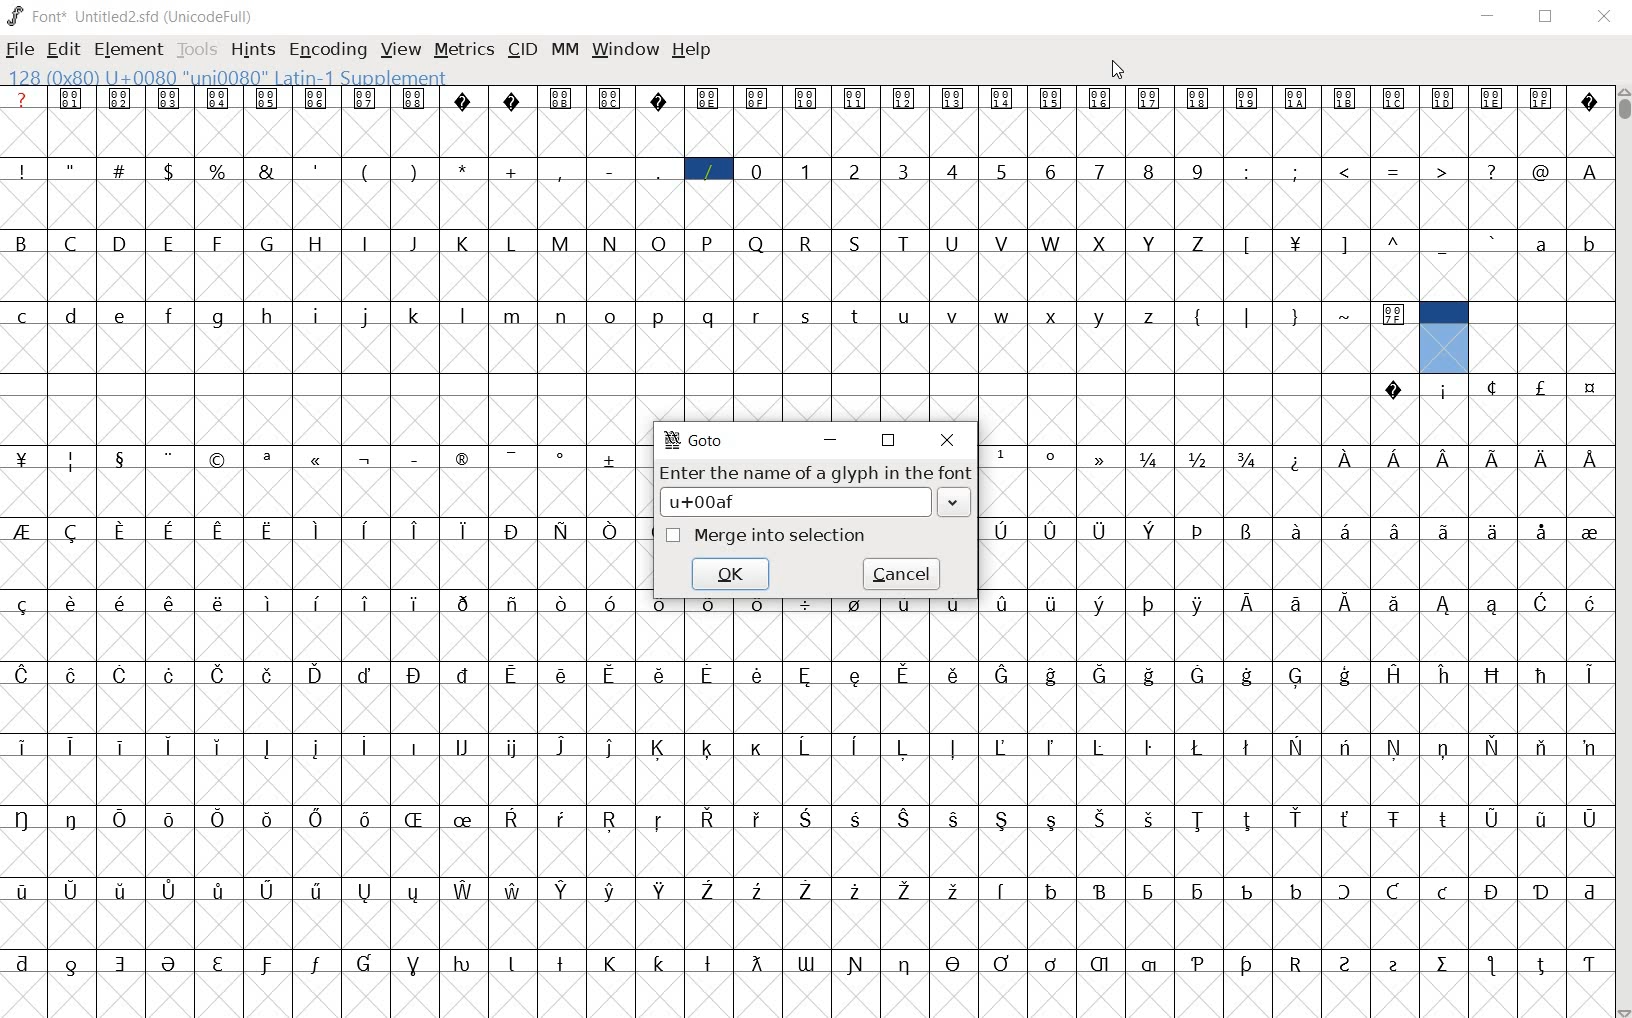  Describe the element at coordinates (908, 603) in the screenshot. I see `Symbol` at that location.